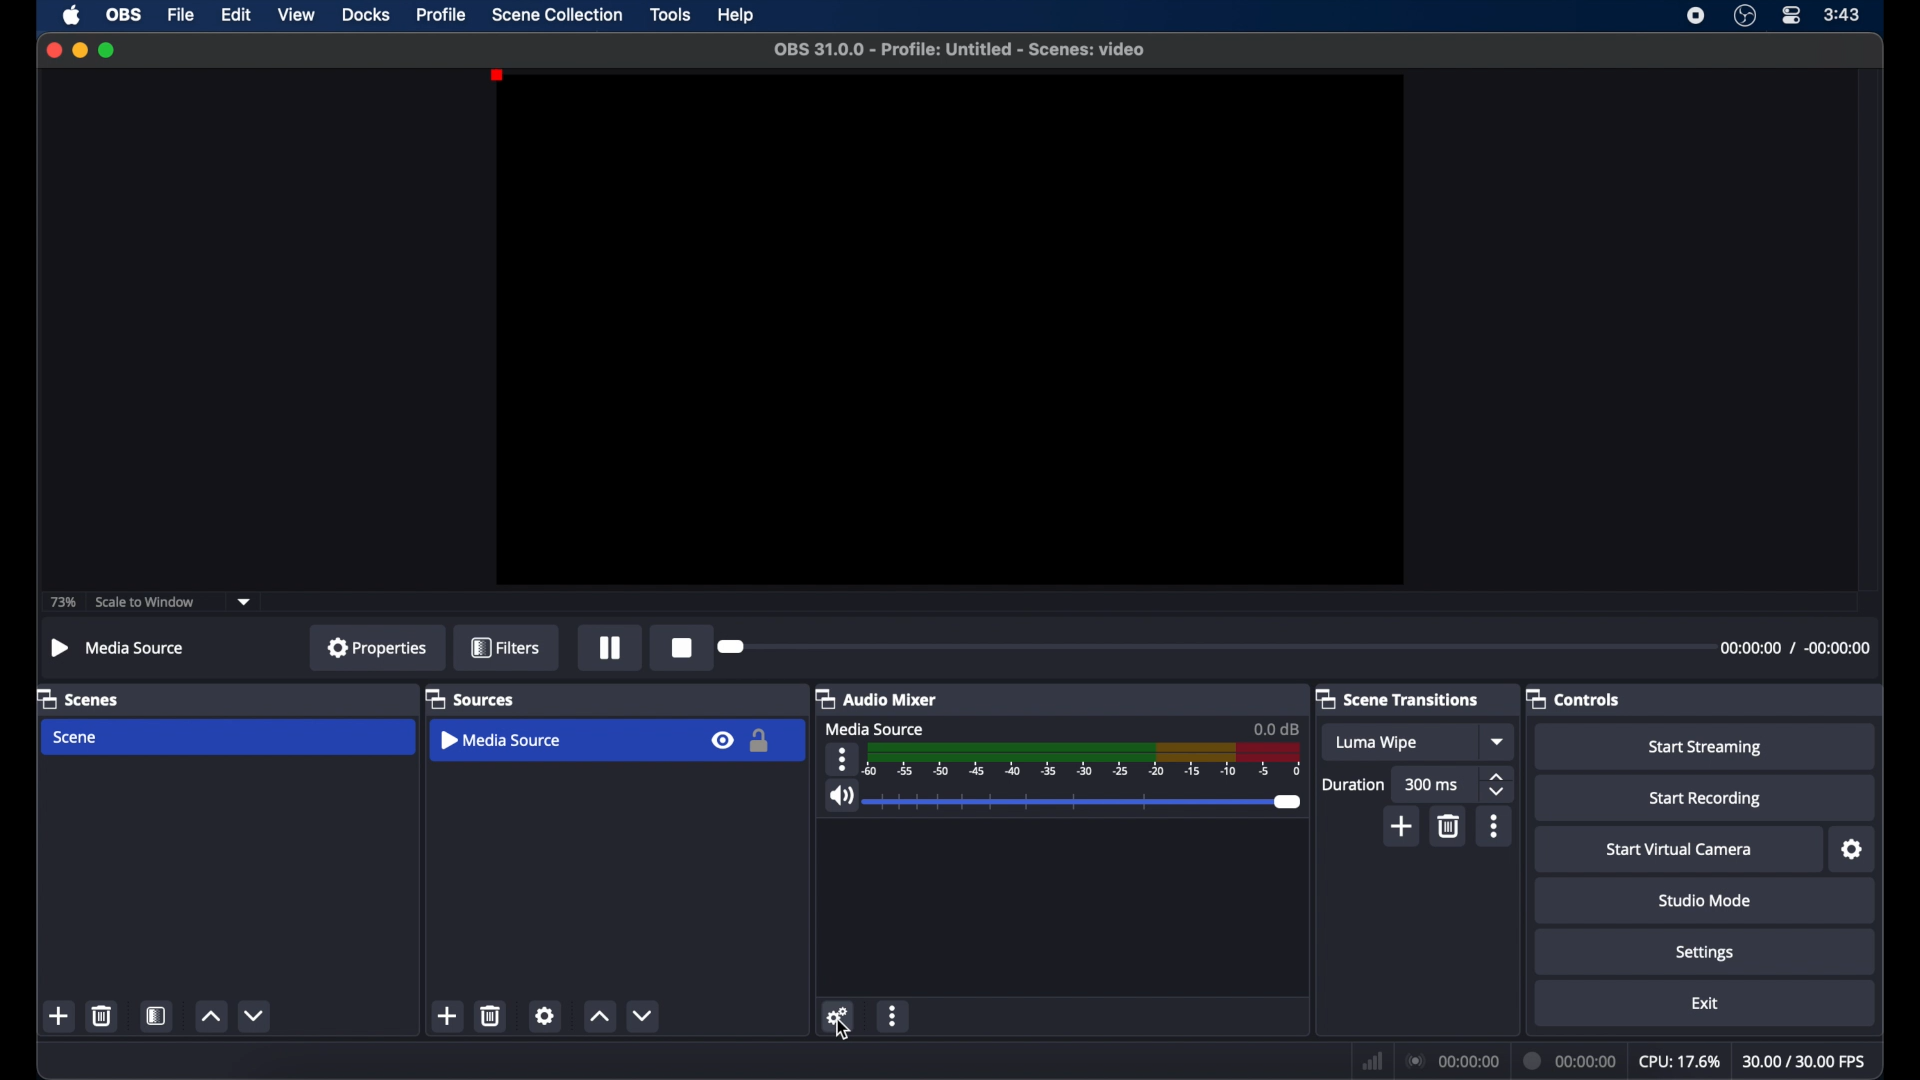 This screenshot has width=1920, height=1080. What do you see at coordinates (109, 50) in the screenshot?
I see `maximize` at bounding box center [109, 50].